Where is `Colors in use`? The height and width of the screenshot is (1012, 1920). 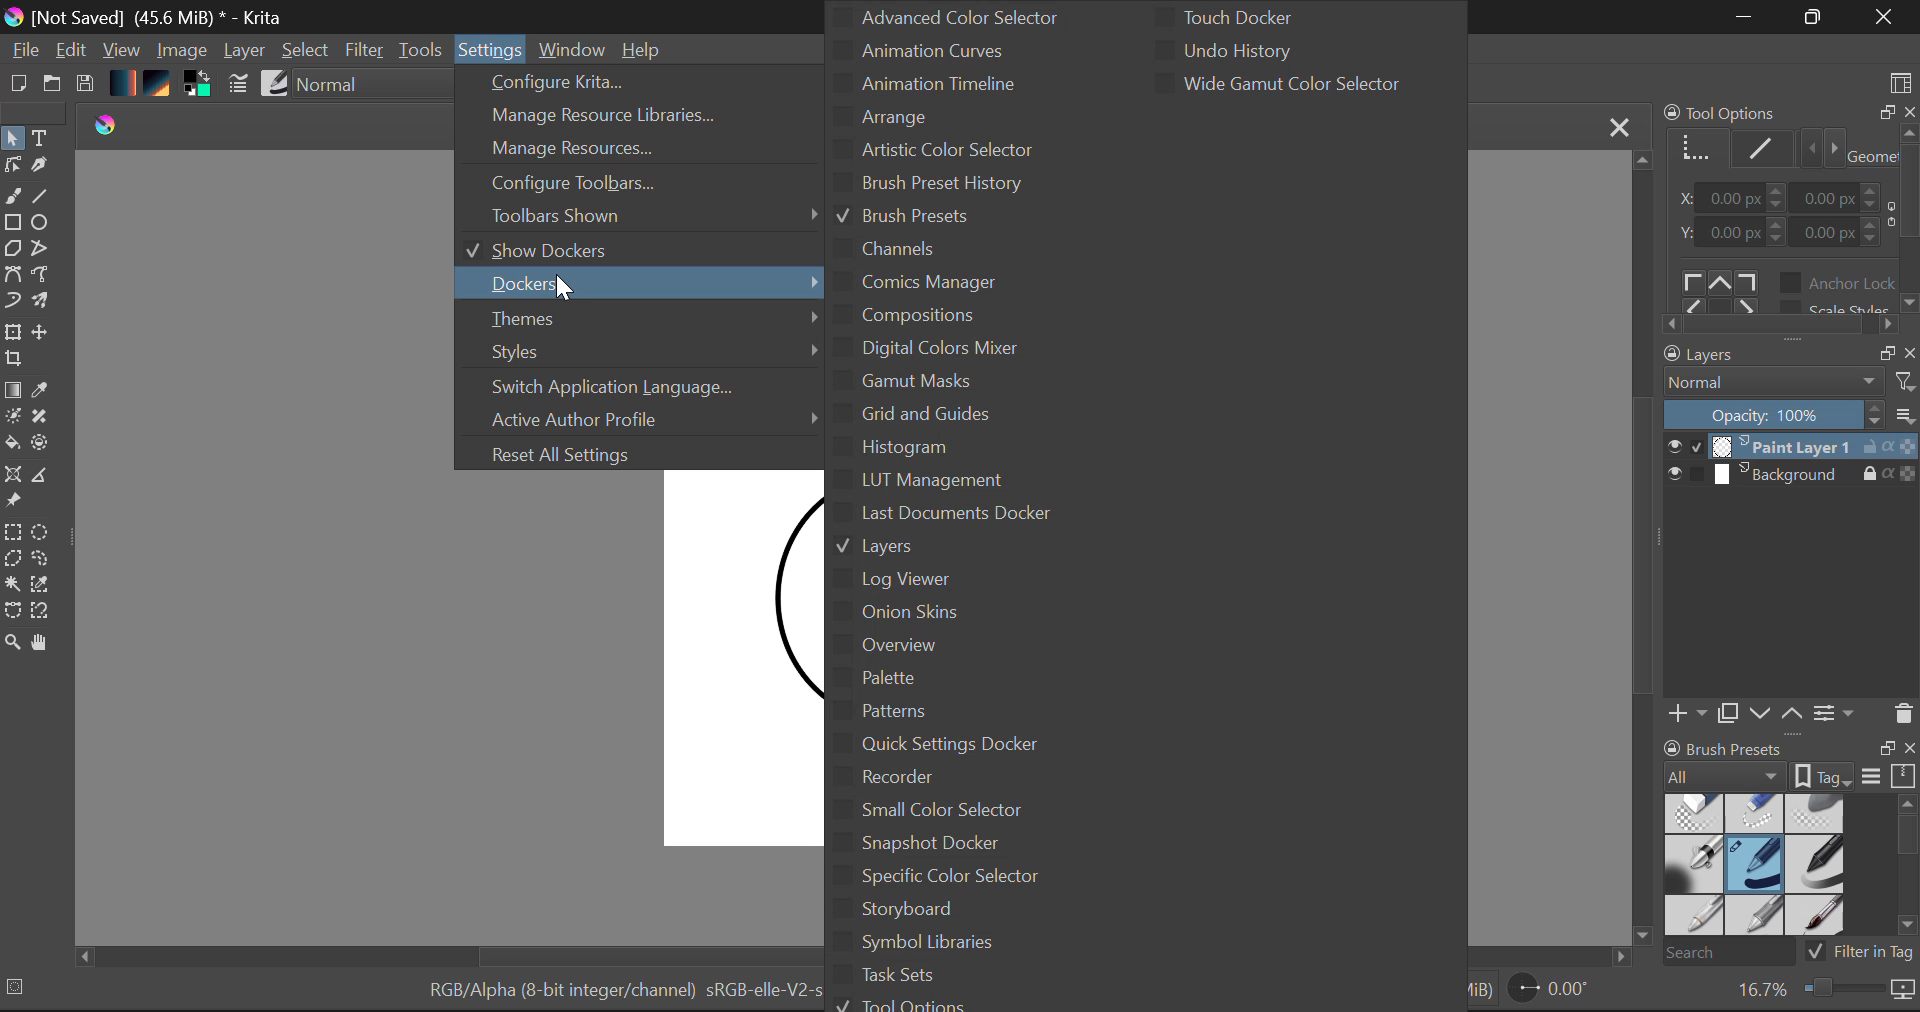
Colors in use is located at coordinates (202, 87).